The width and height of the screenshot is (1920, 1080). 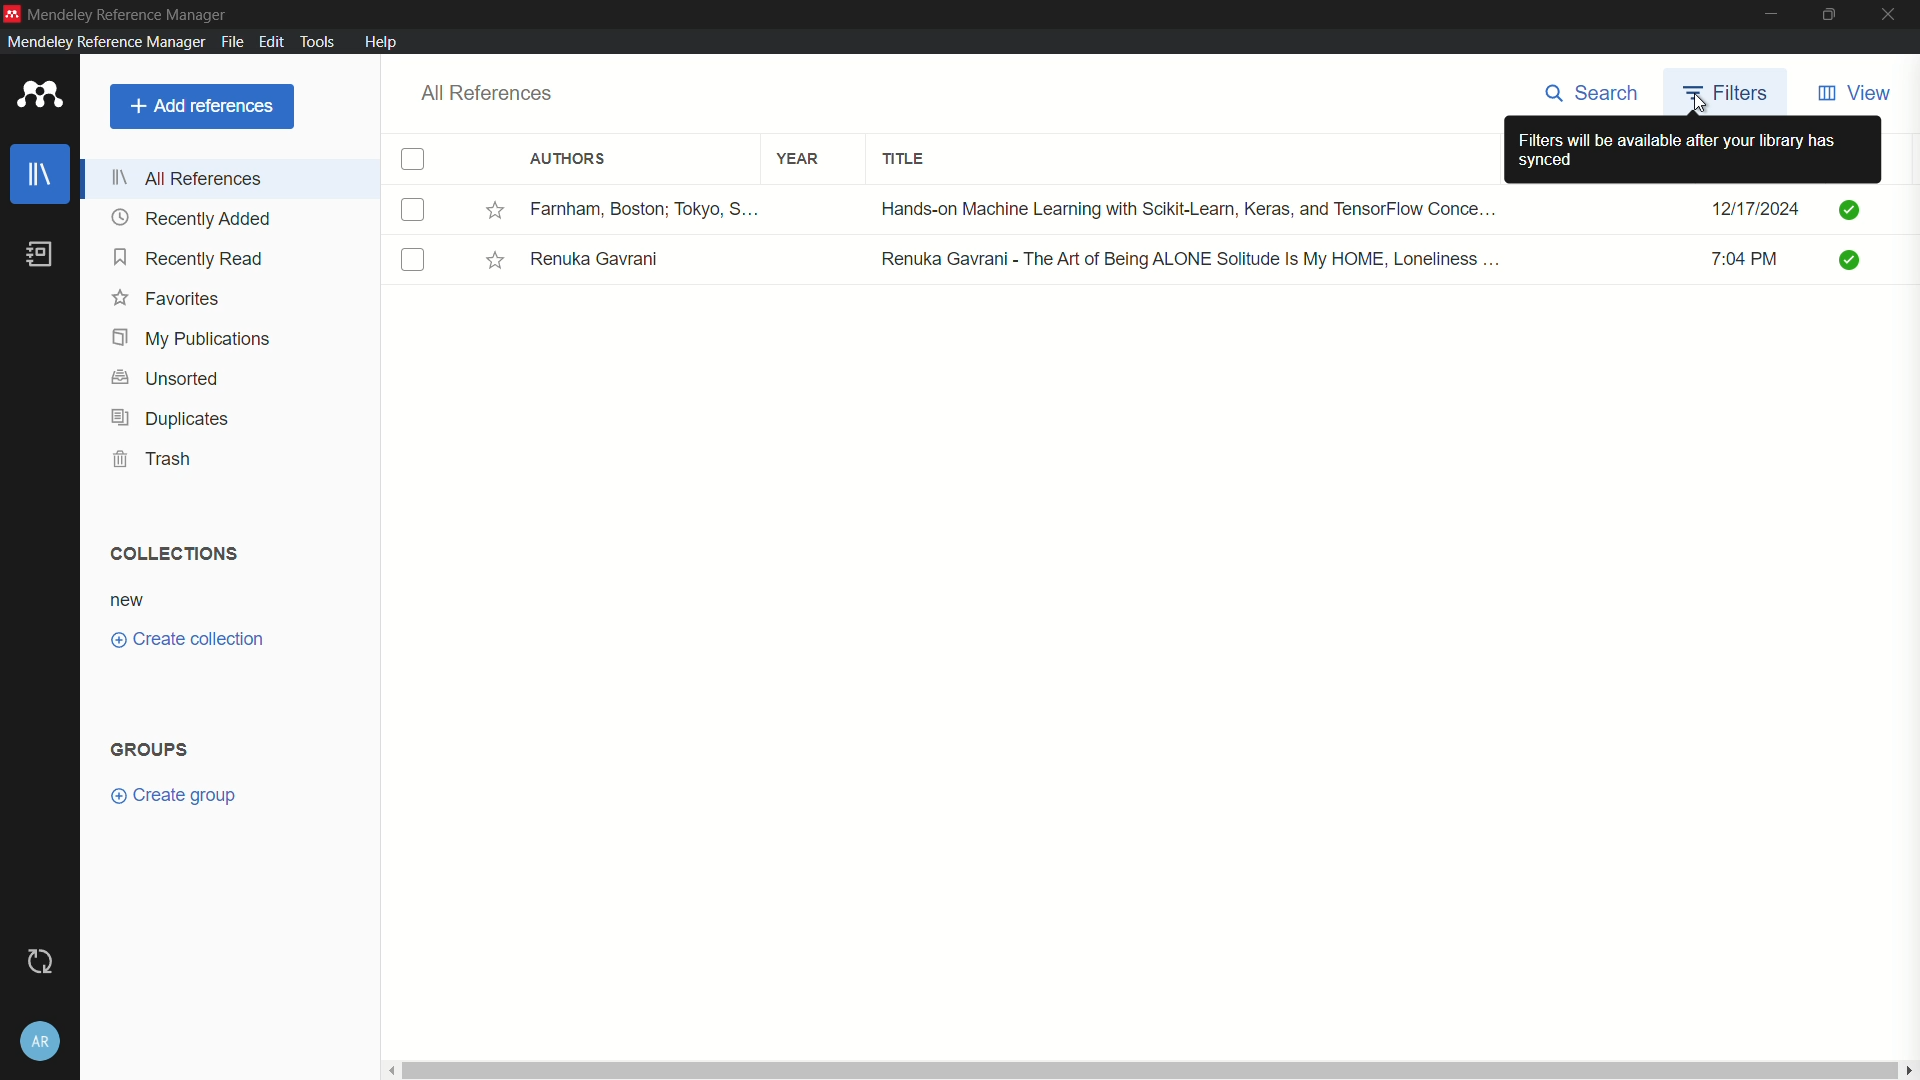 What do you see at coordinates (191, 259) in the screenshot?
I see `recently read` at bounding box center [191, 259].